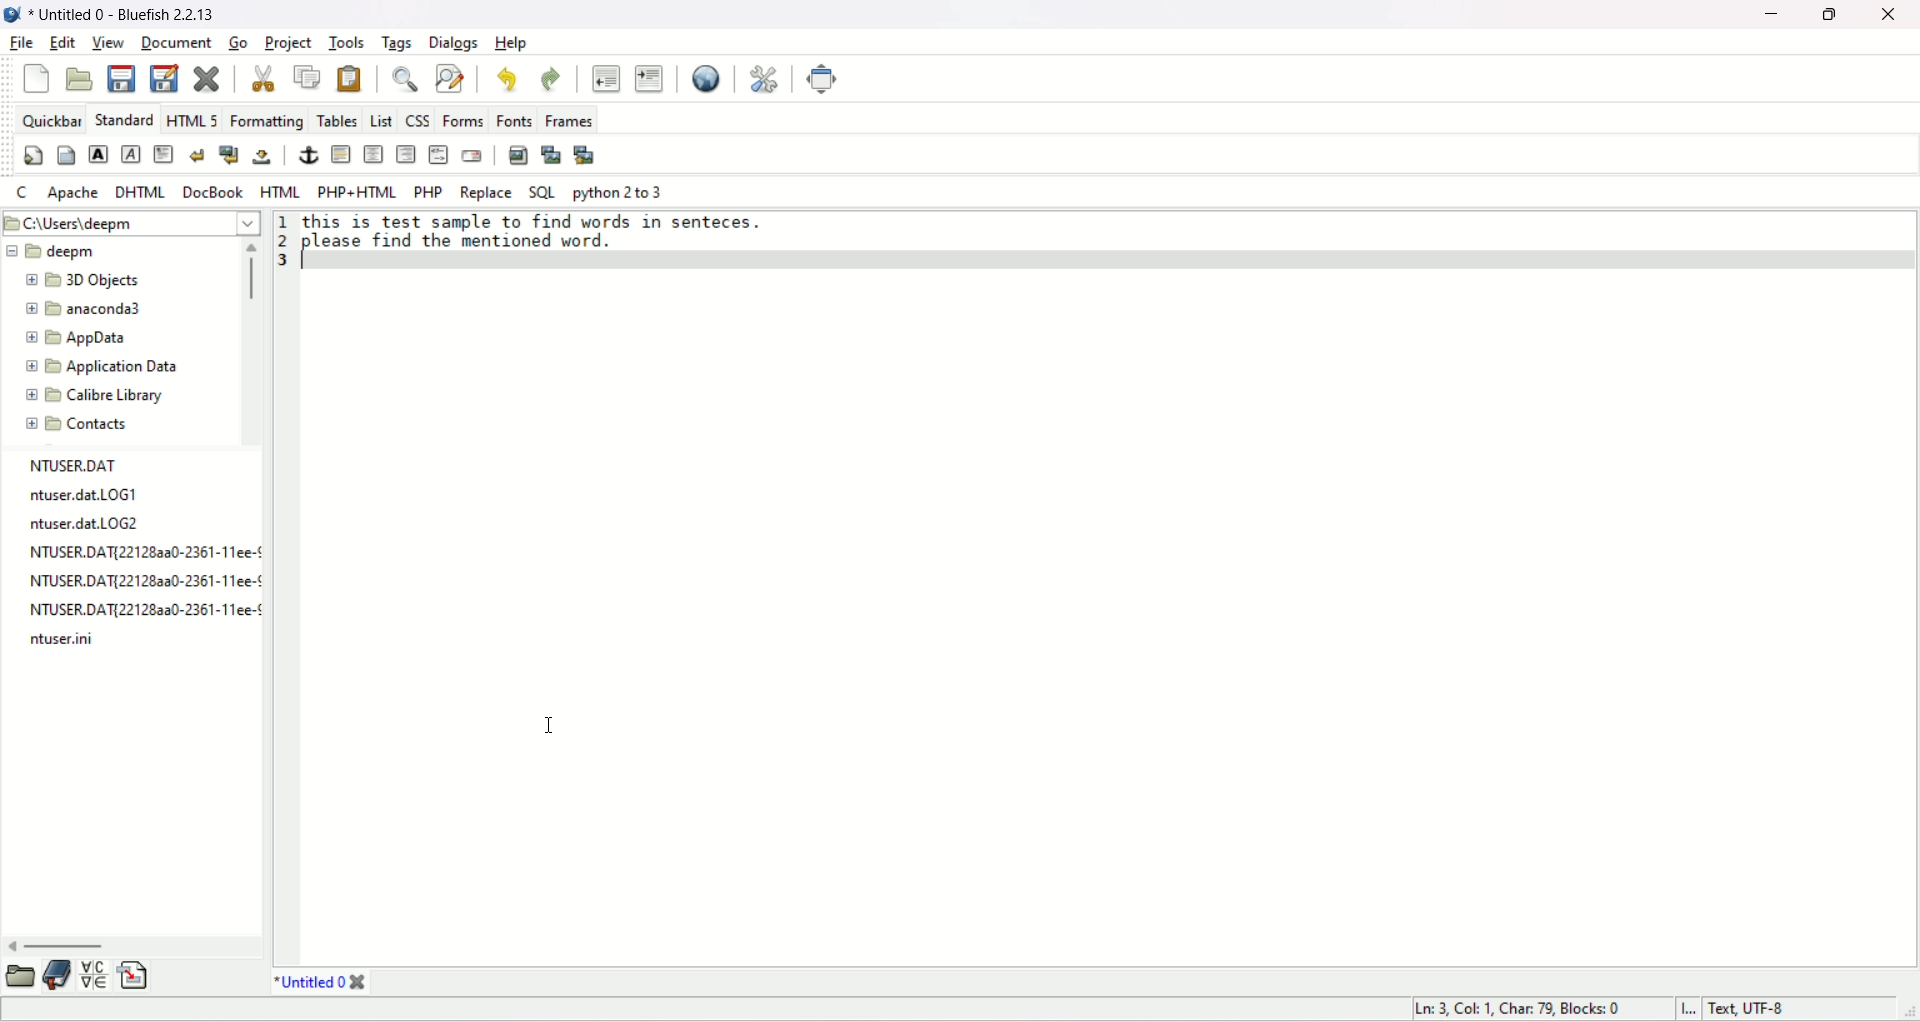 The image size is (1920, 1022). I want to click on project, so click(287, 42).